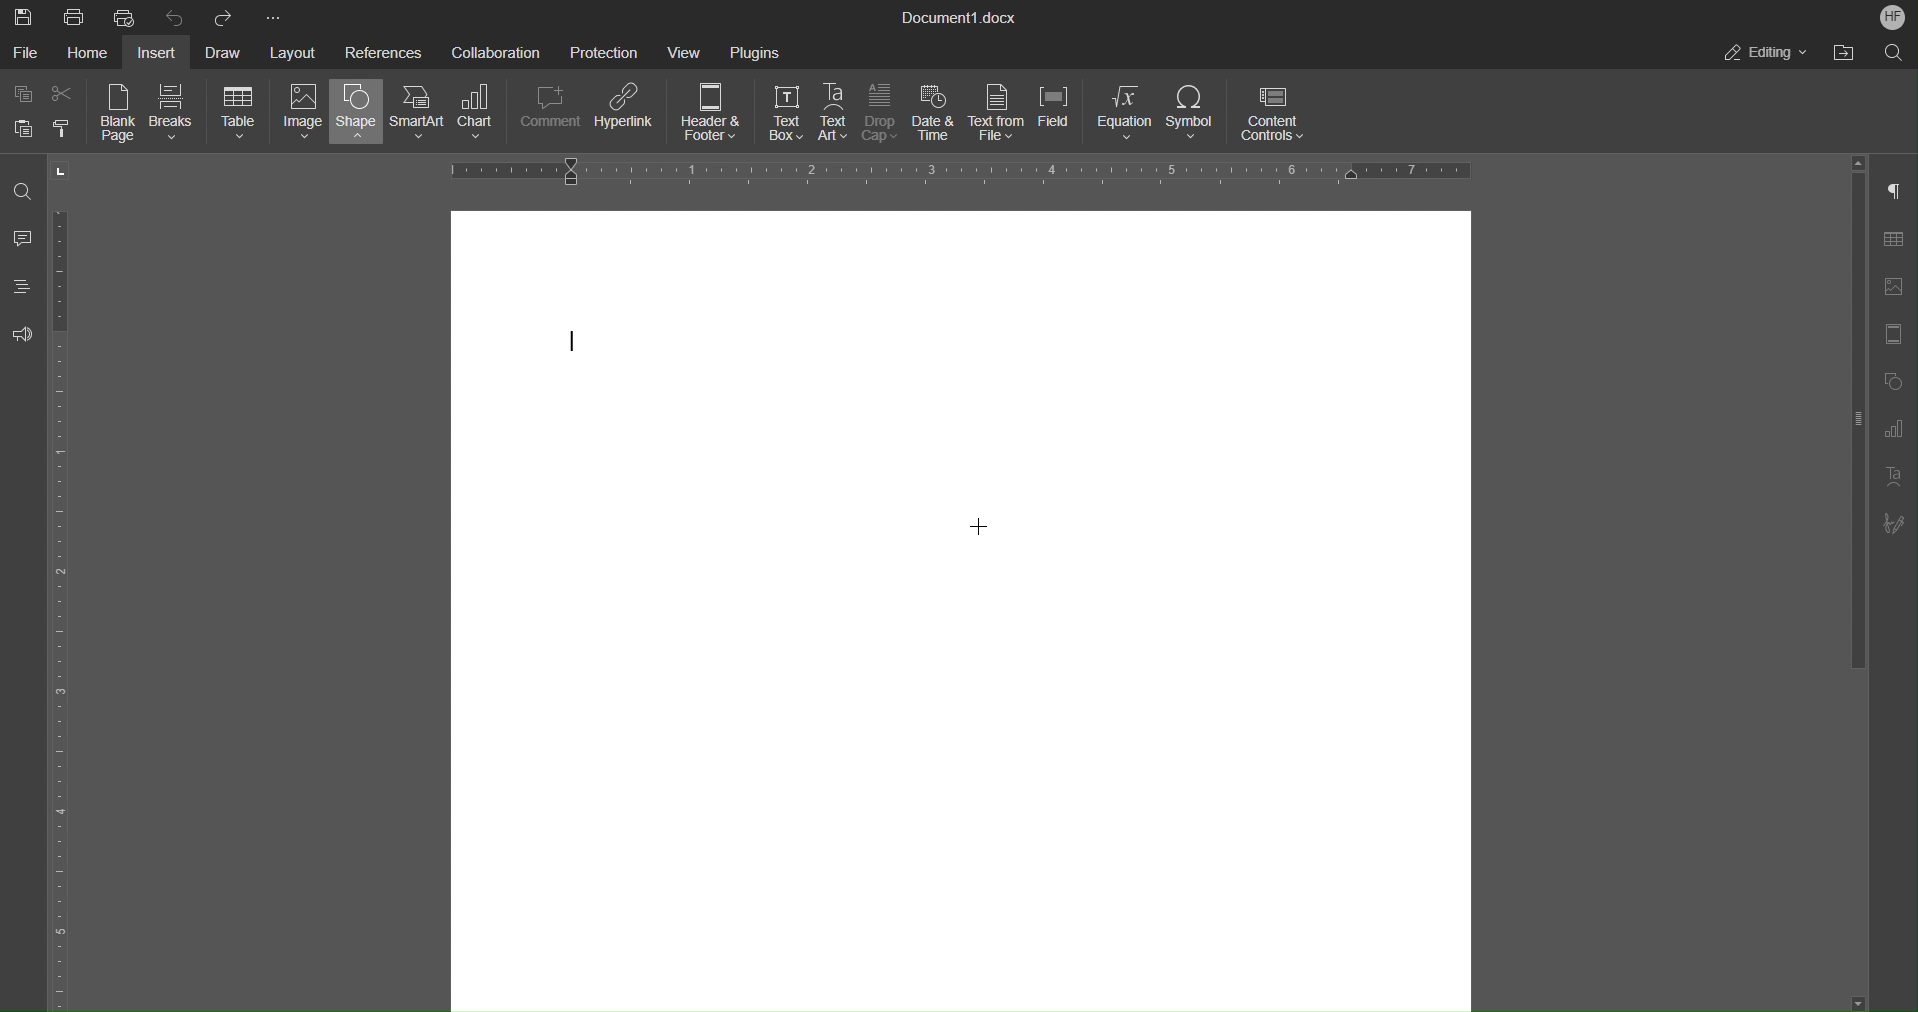 The image size is (1918, 1012). Describe the element at coordinates (24, 240) in the screenshot. I see `Comments` at that location.